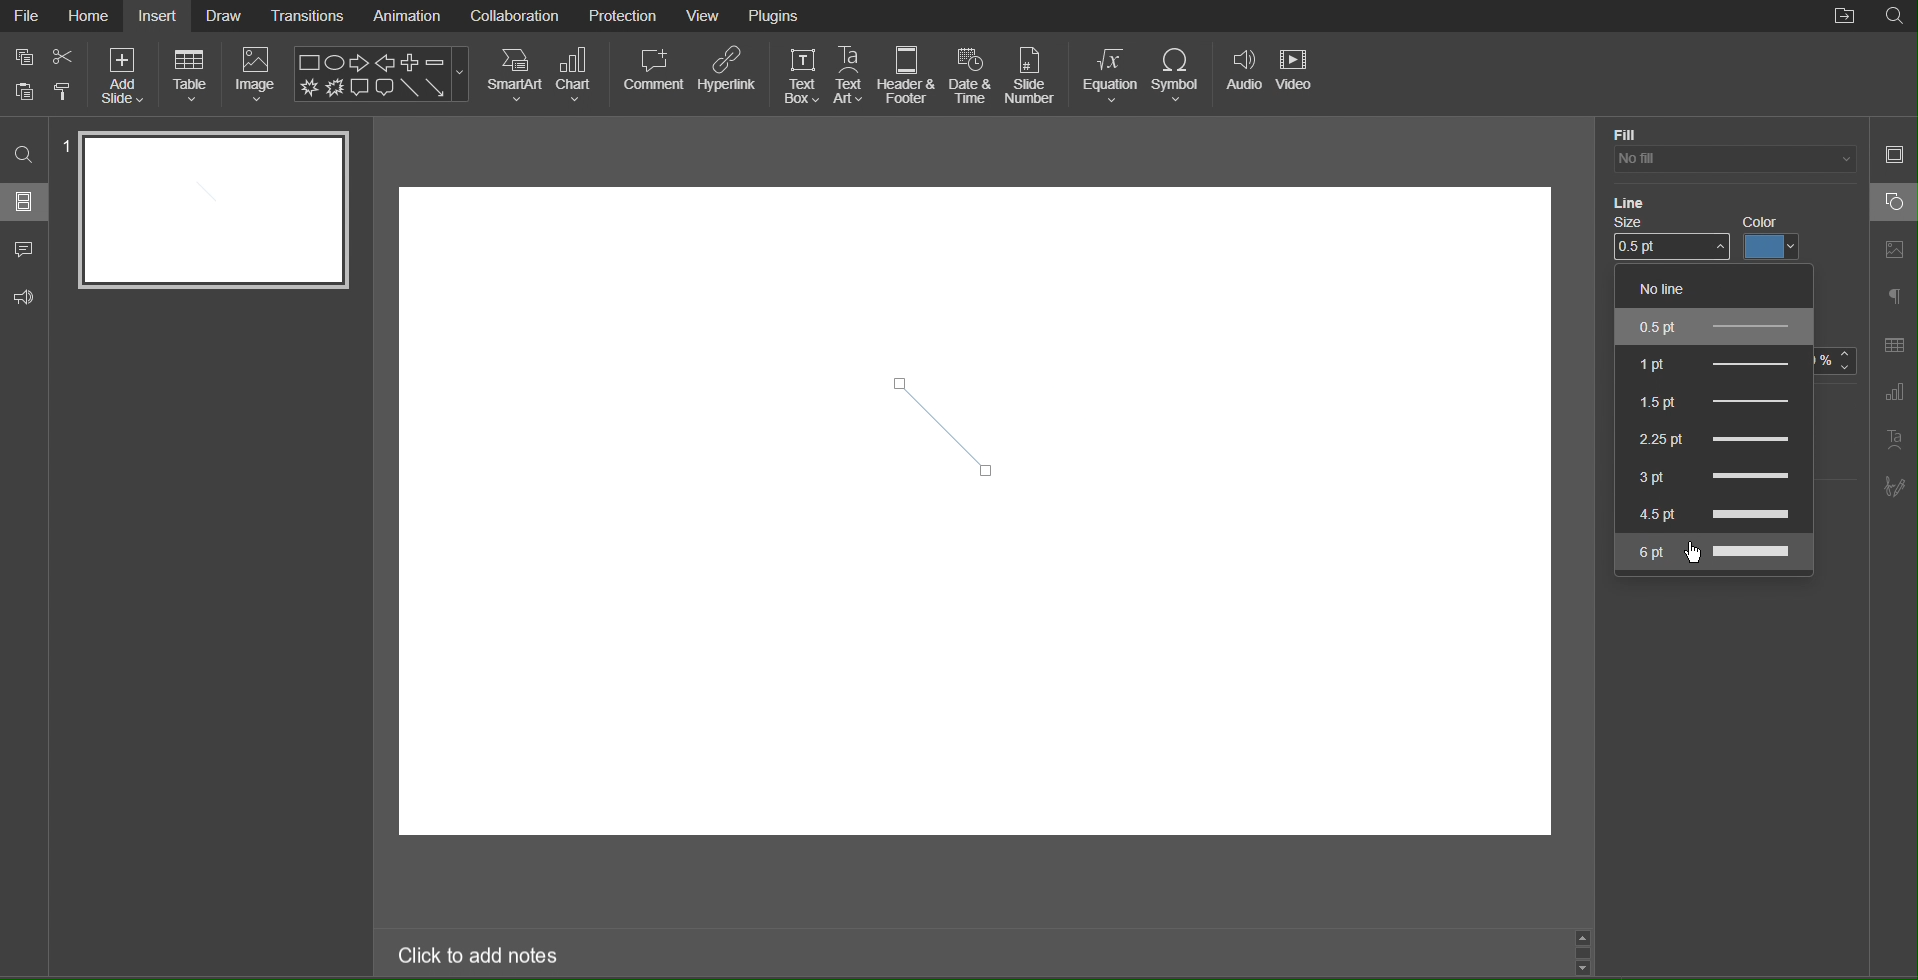 The image size is (1918, 980). Describe the element at coordinates (258, 78) in the screenshot. I see `Image` at that location.